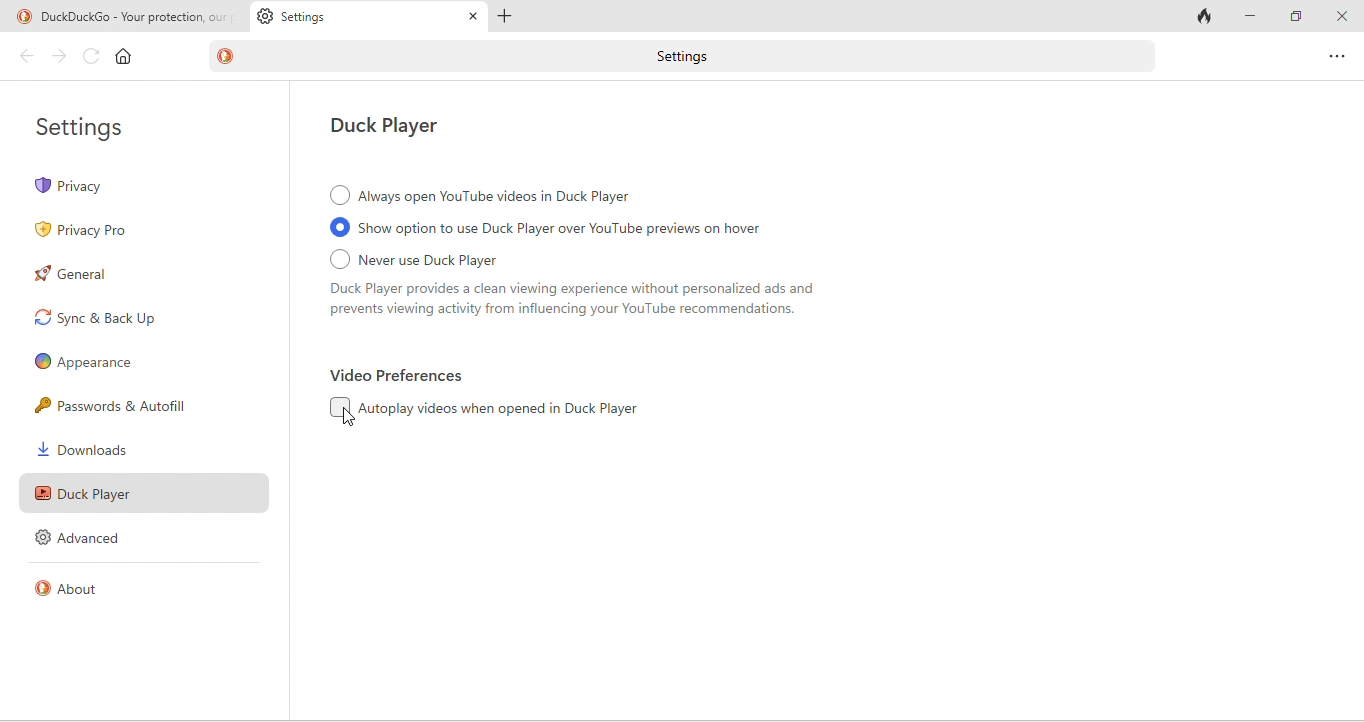 The width and height of the screenshot is (1364, 722). Describe the element at coordinates (394, 127) in the screenshot. I see `duck player` at that location.